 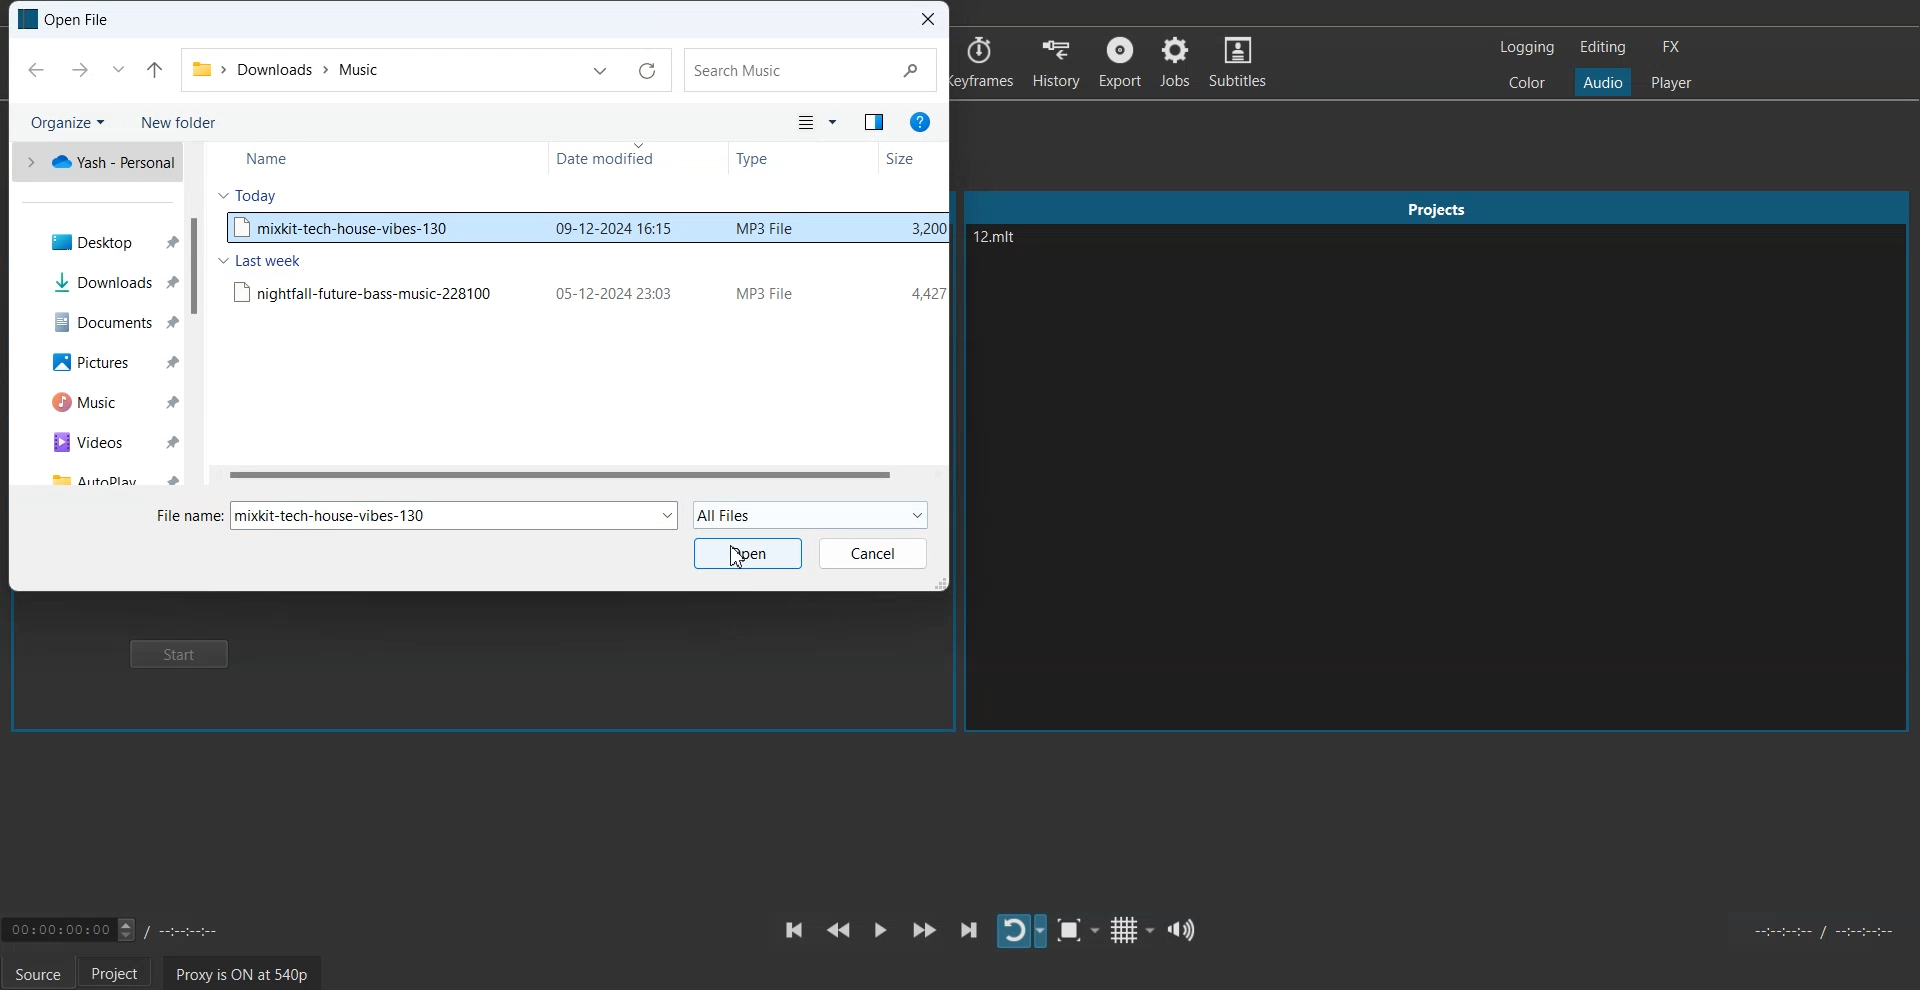 What do you see at coordinates (186, 516) in the screenshot?
I see `Enter File Name` at bounding box center [186, 516].